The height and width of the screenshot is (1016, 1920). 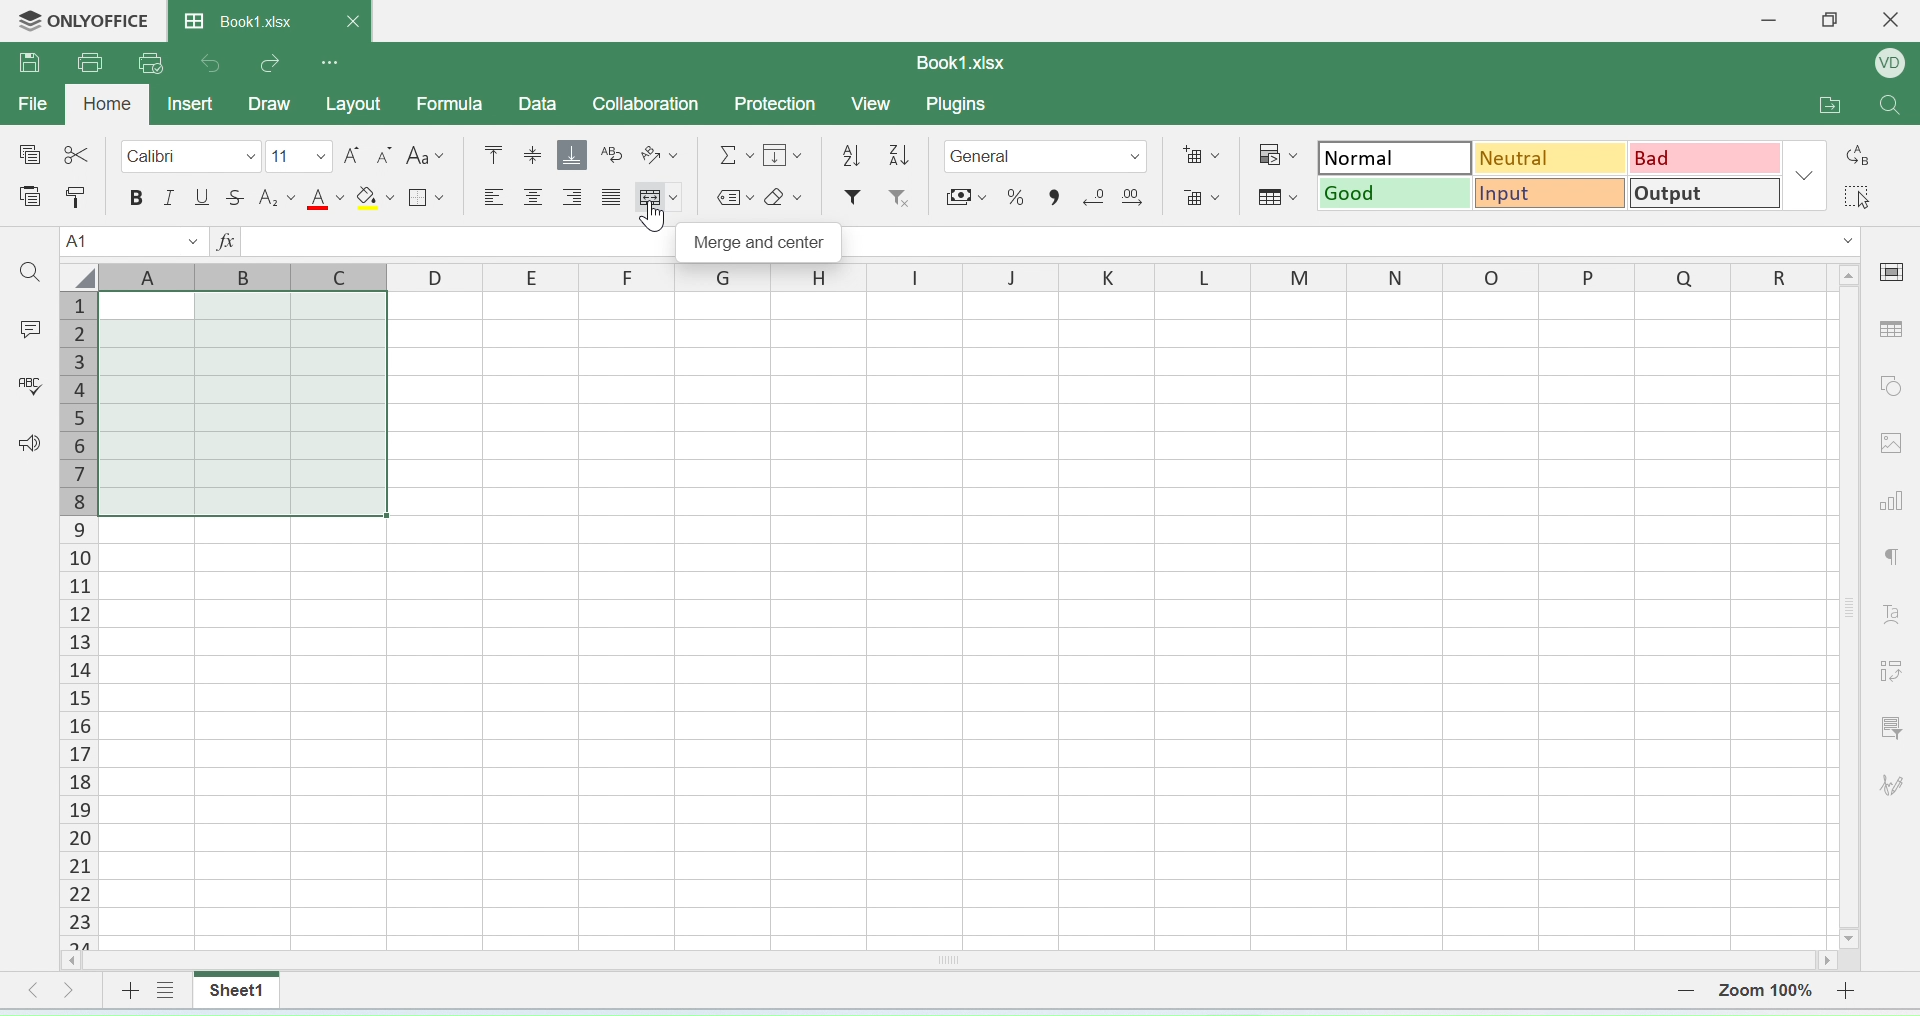 What do you see at coordinates (1774, 25) in the screenshot?
I see `minimise` at bounding box center [1774, 25].